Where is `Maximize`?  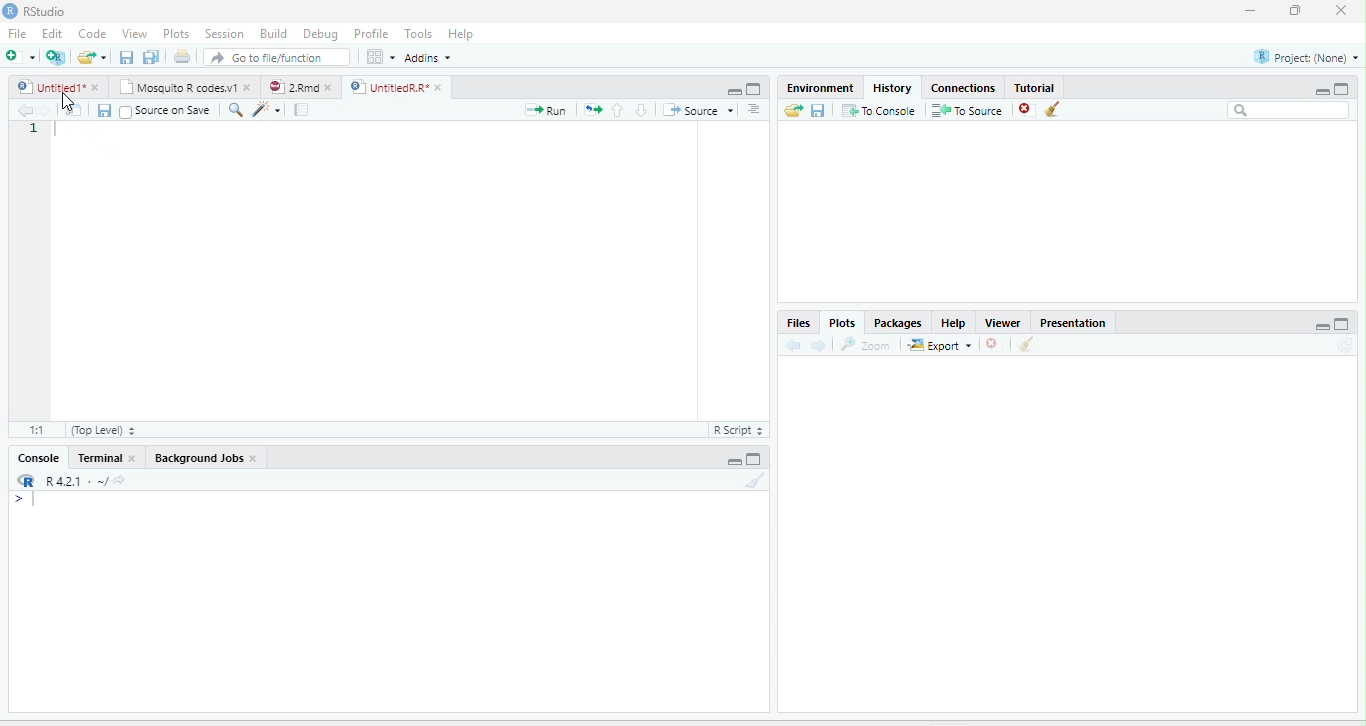
Maximize is located at coordinates (1343, 324).